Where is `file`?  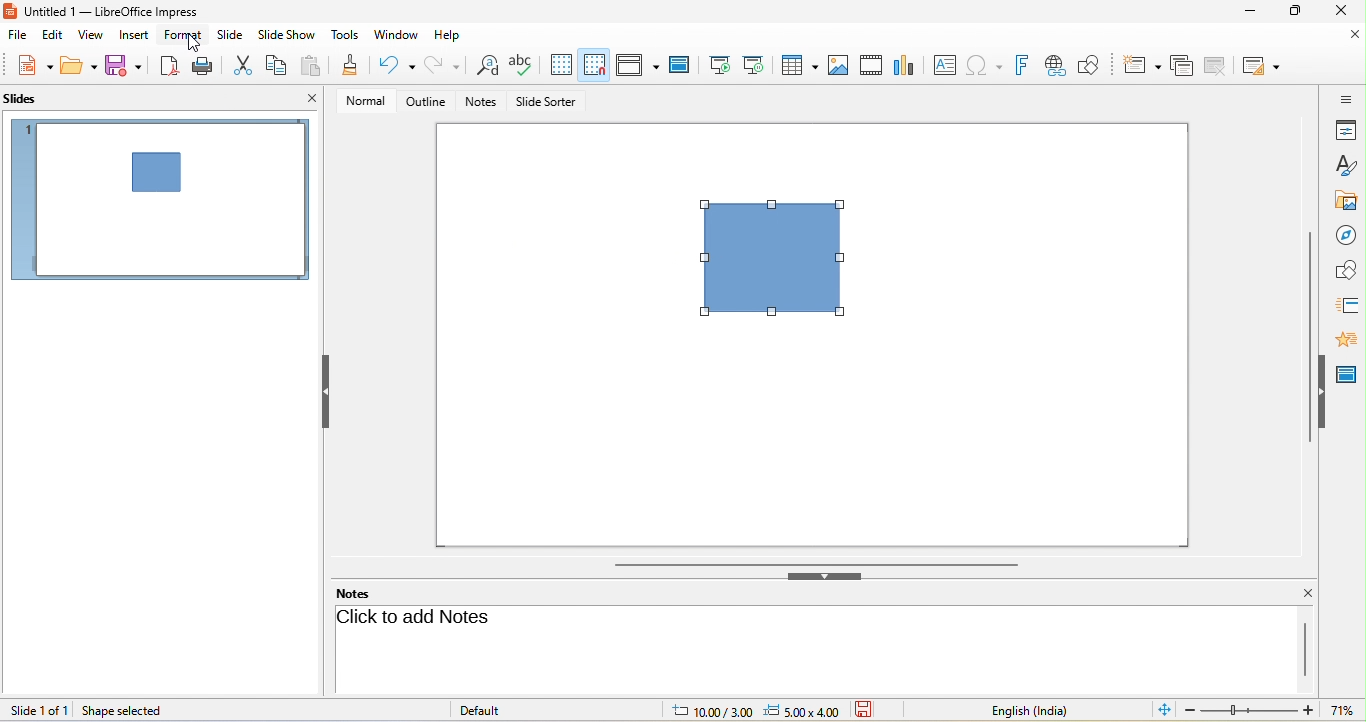
file is located at coordinates (18, 36).